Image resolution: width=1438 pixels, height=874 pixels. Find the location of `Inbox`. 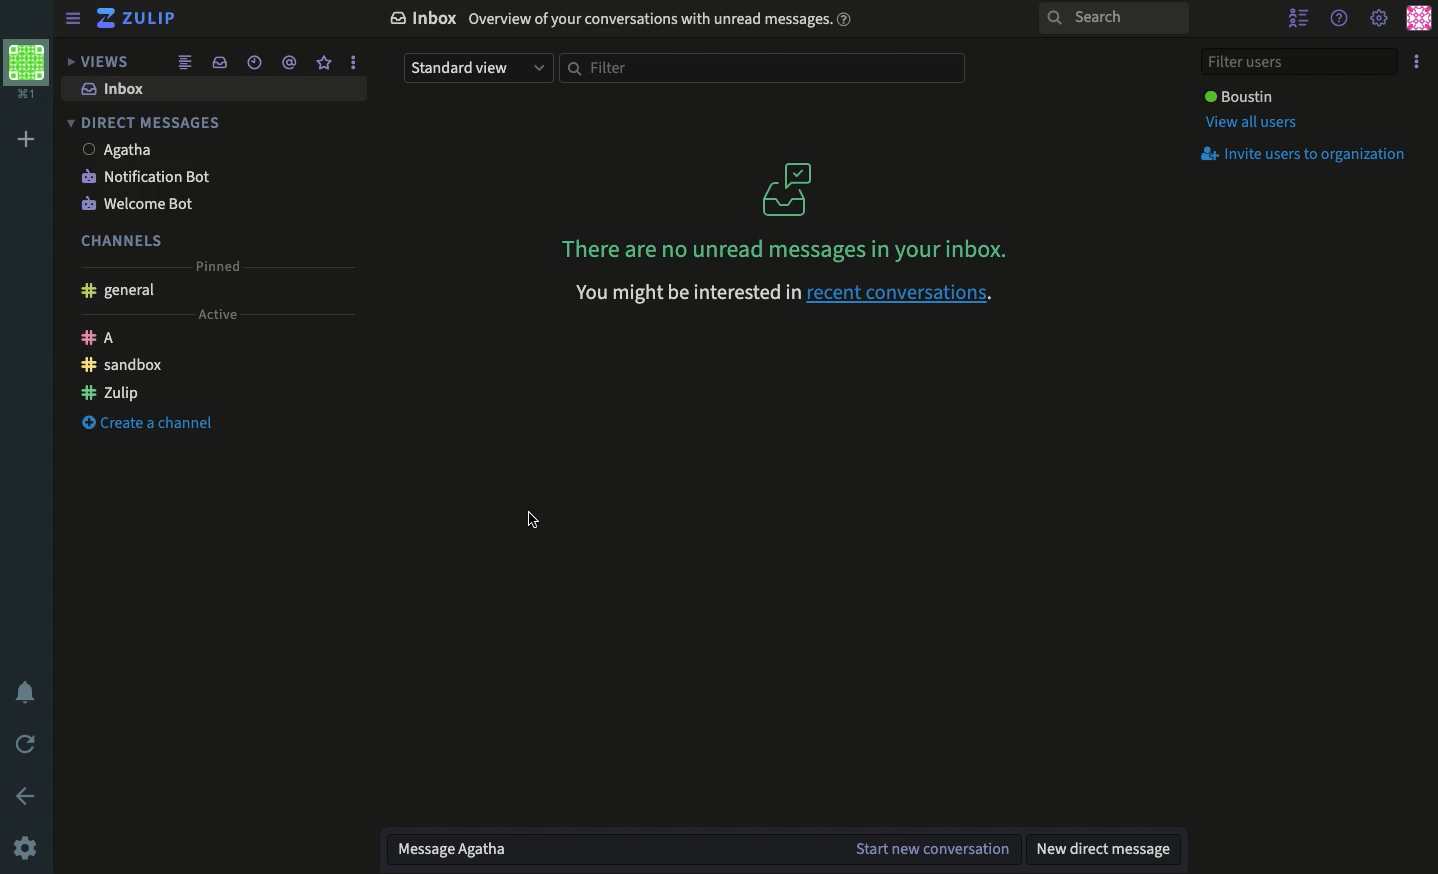

Inbox is located at coordinates (217, 90).